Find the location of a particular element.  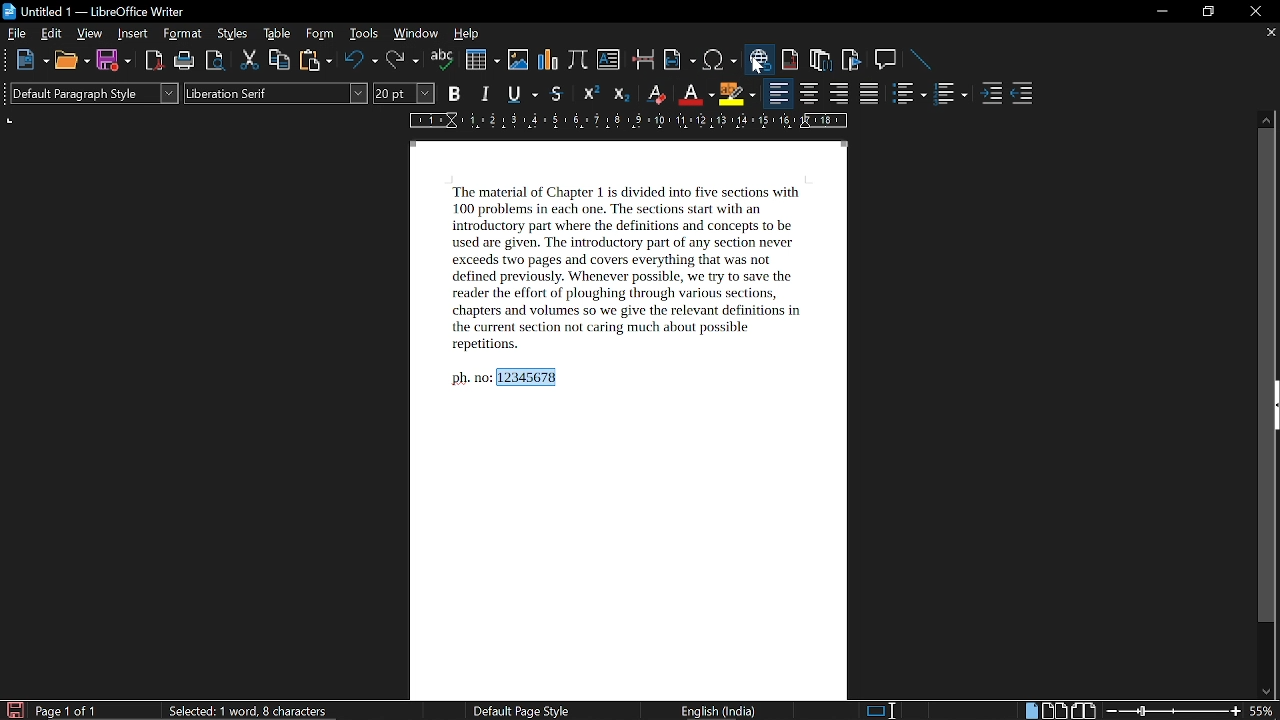

undo is located at coordinates (359, 62).